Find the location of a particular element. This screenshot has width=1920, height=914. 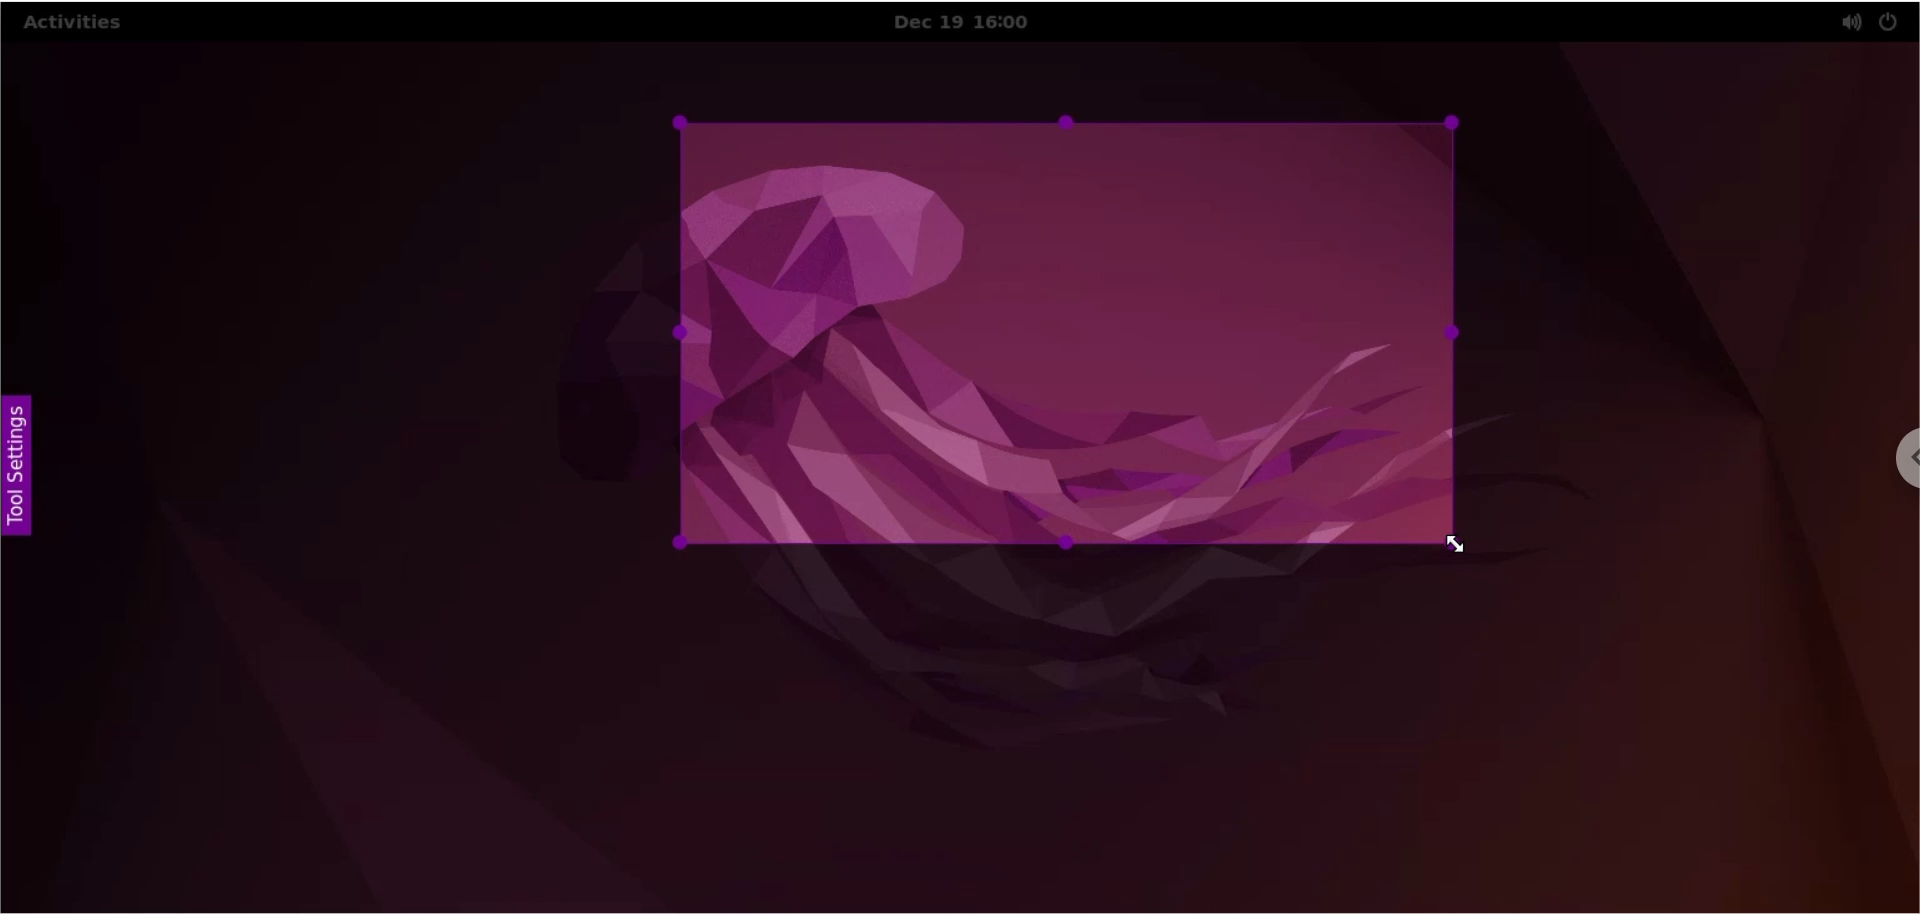

selected capture area is located at coordinates (1070, 332).